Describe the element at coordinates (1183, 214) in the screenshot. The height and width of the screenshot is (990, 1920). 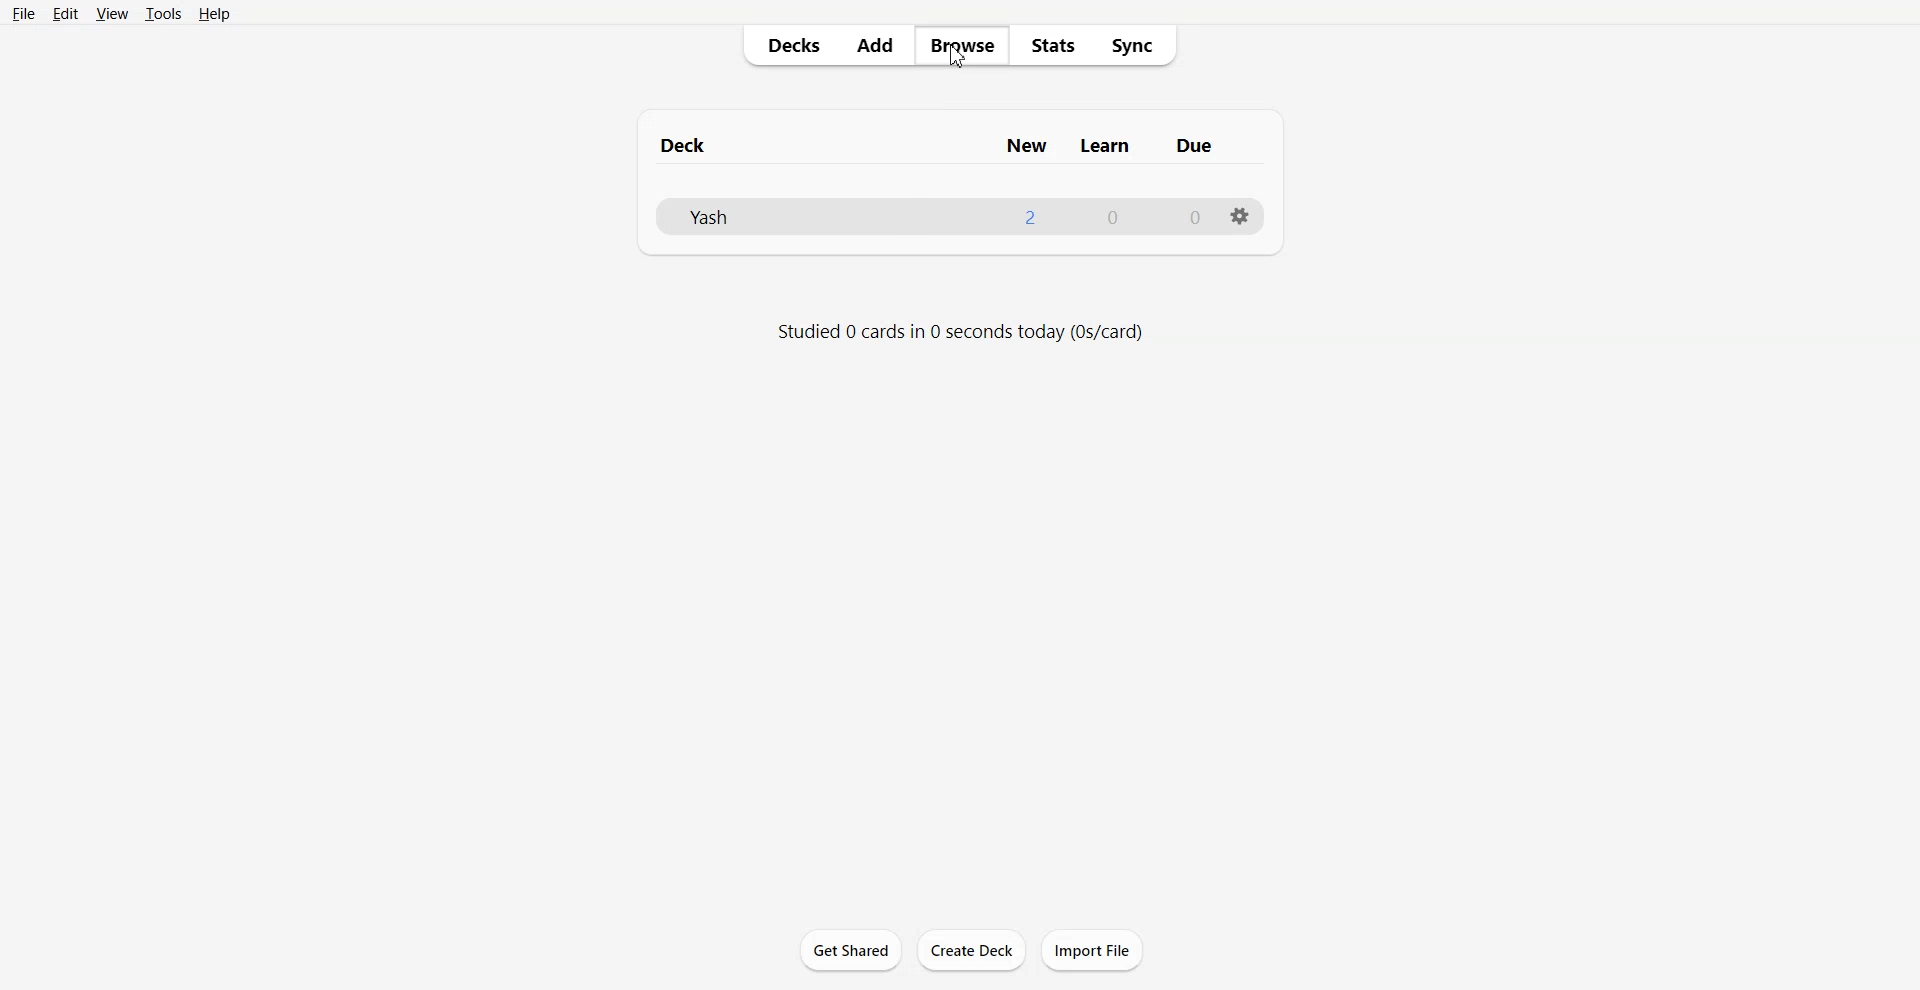
I see `0` at that location.